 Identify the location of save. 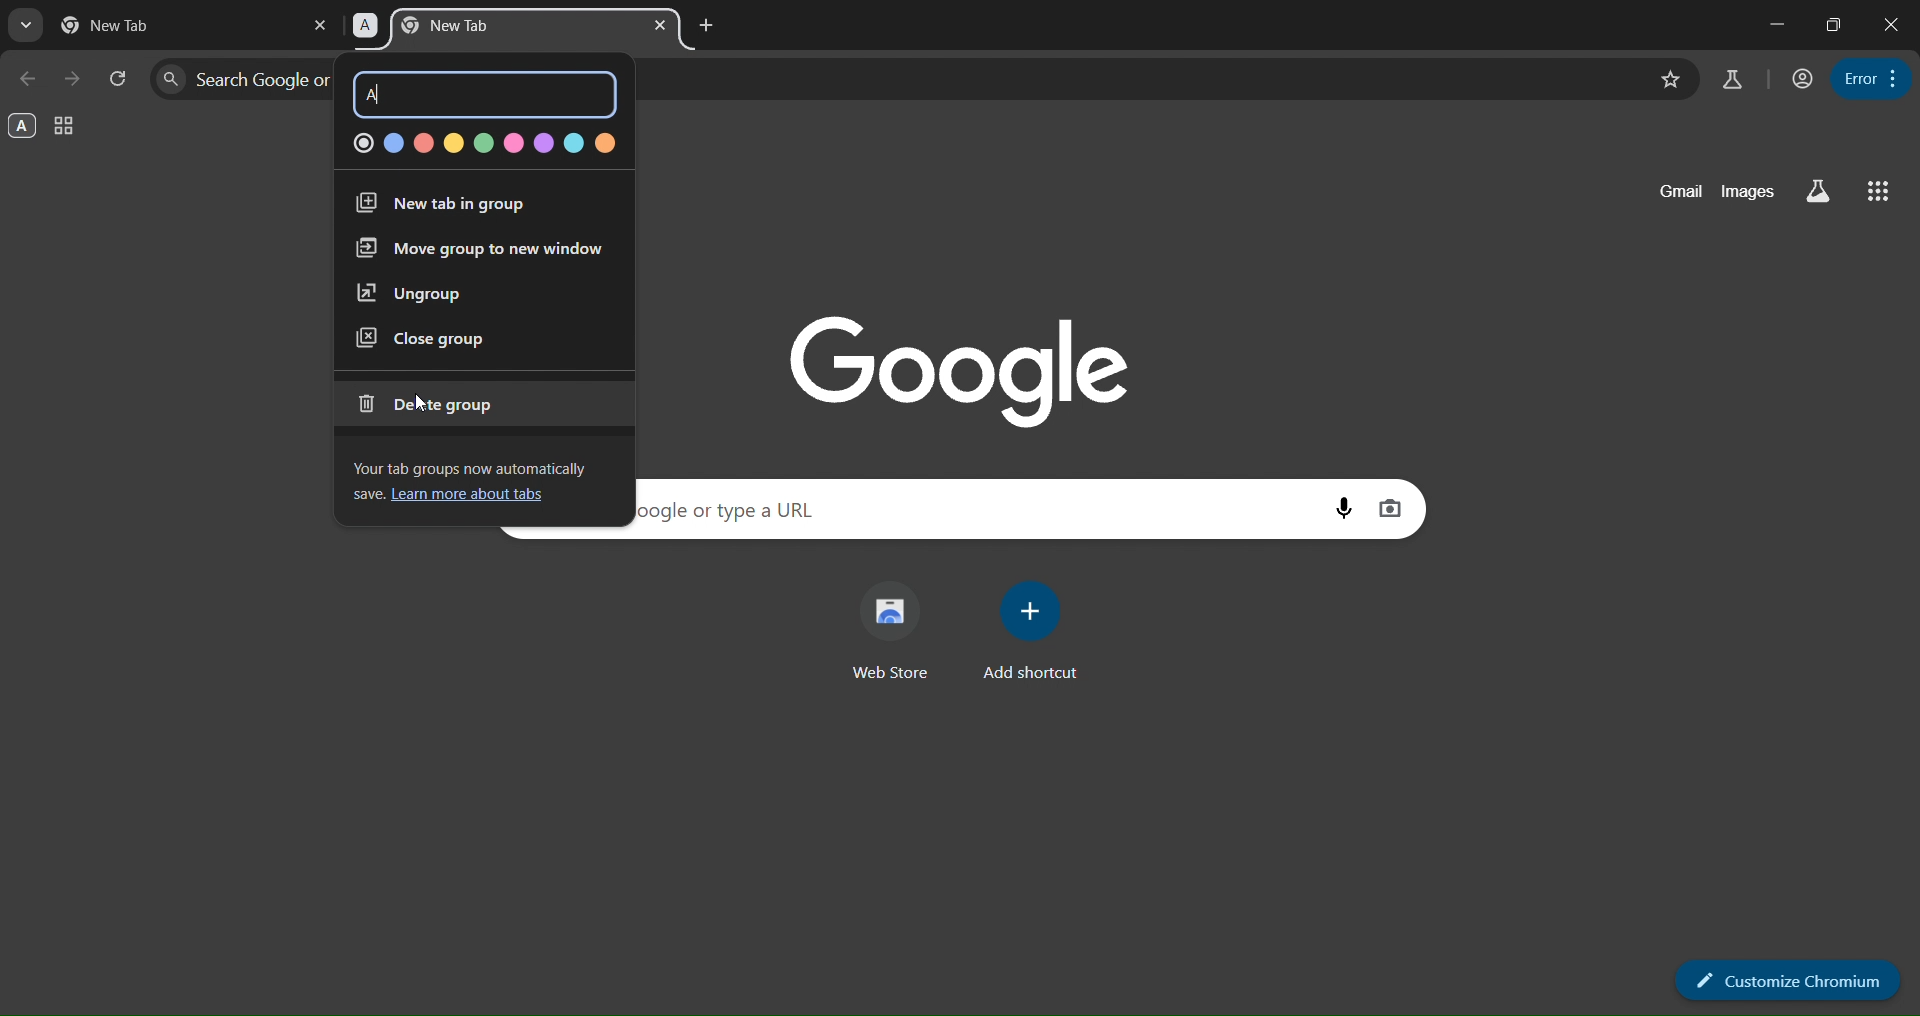
(365, 496).